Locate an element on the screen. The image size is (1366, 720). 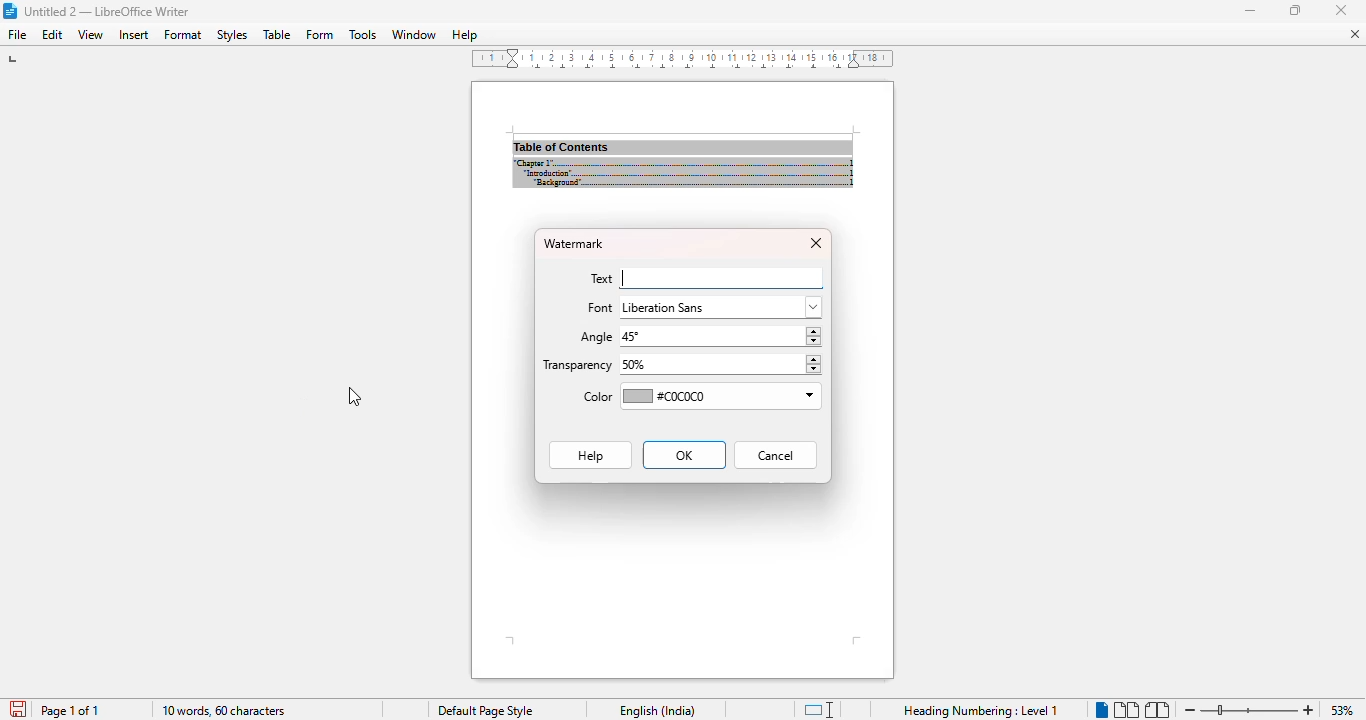
form is located at coordinates (319, 35).